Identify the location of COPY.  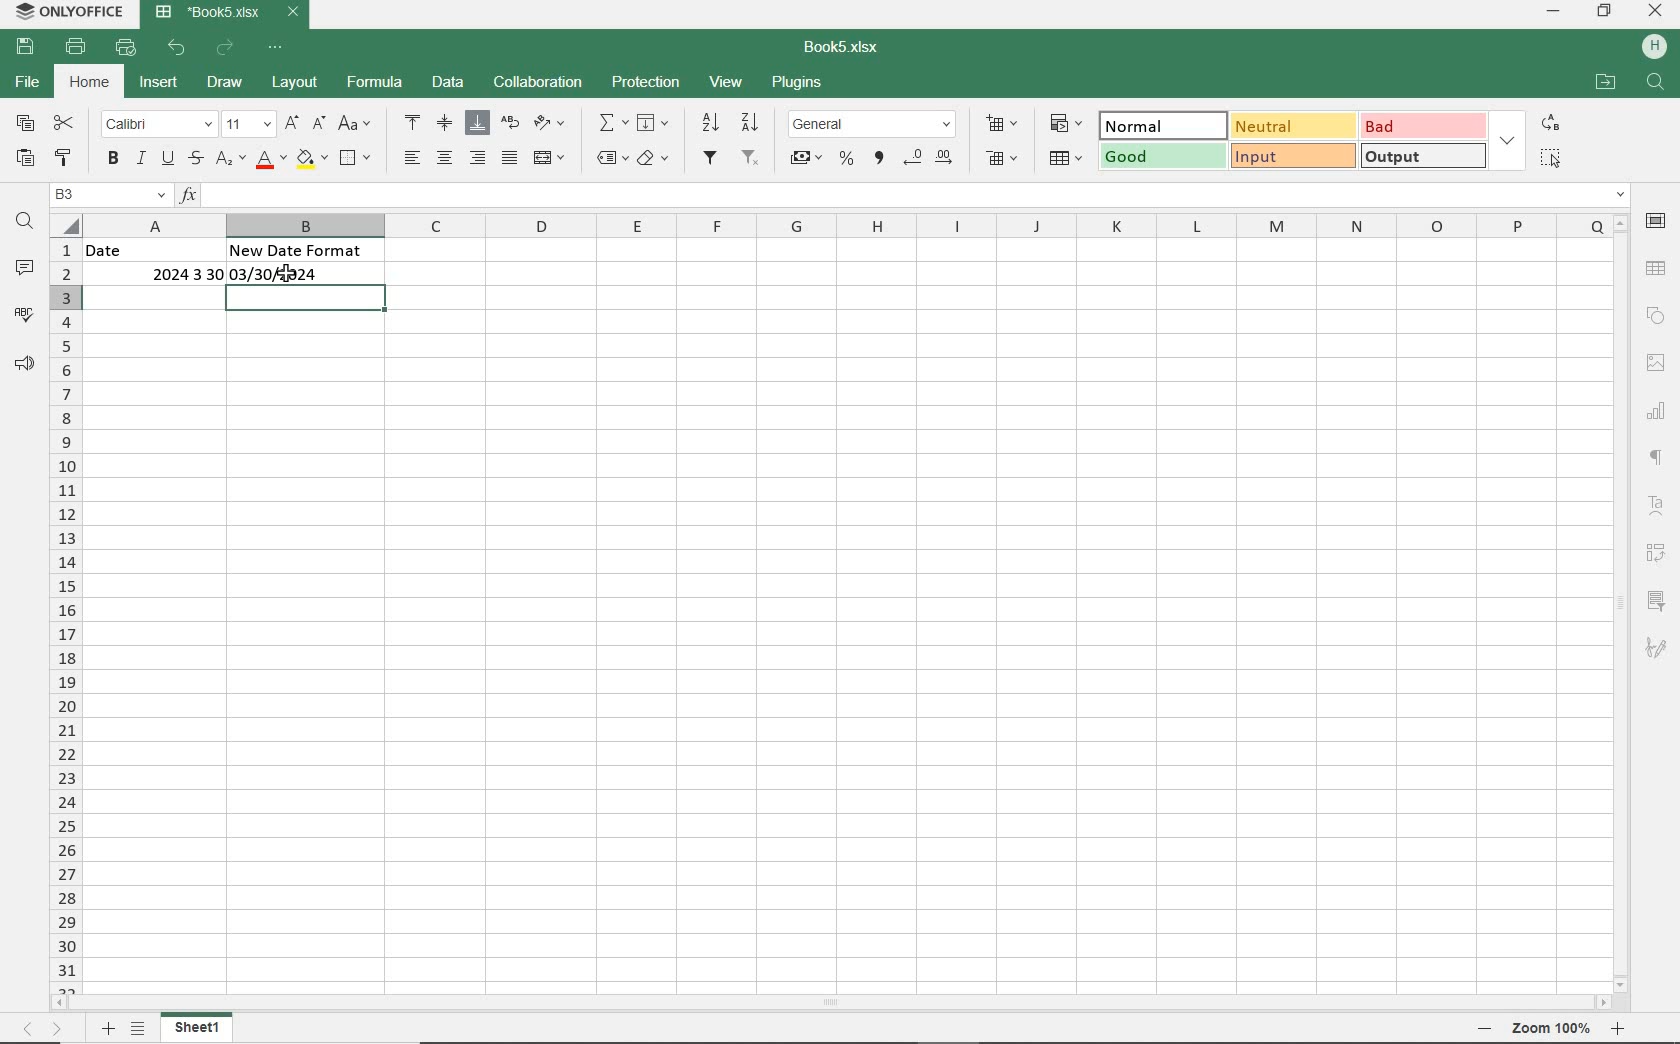
(26, 124).